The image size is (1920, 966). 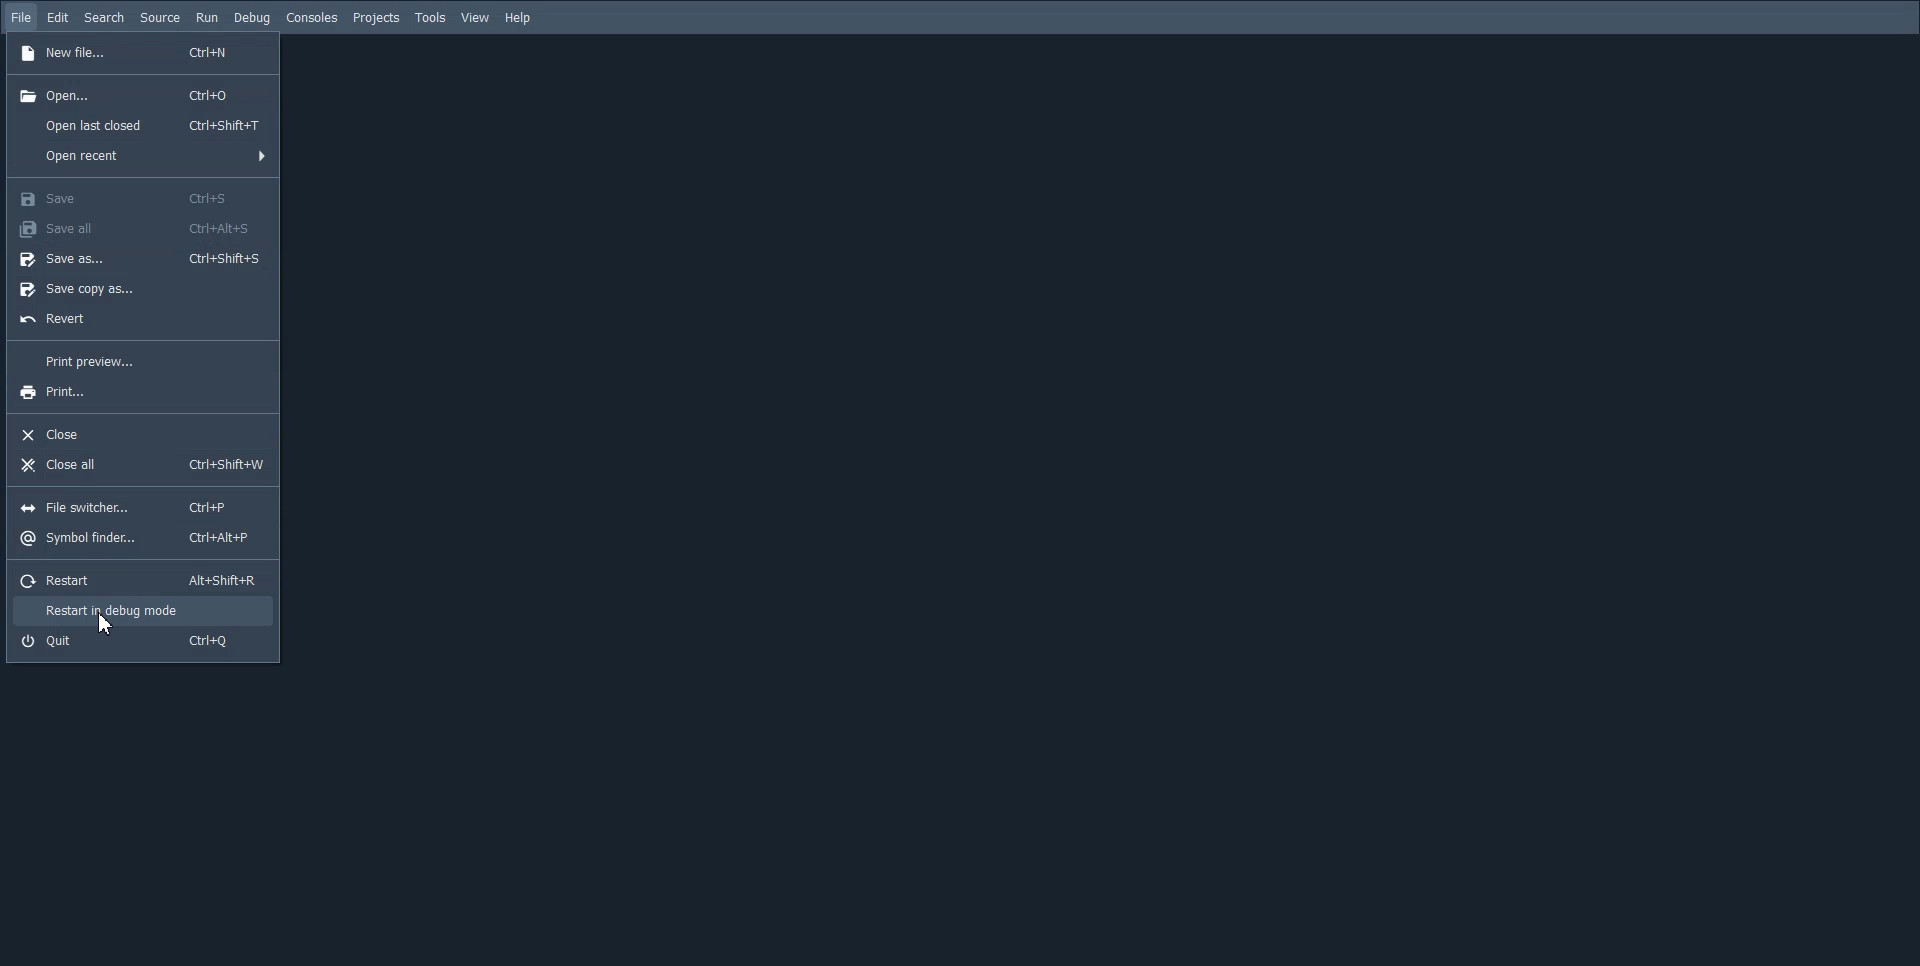 I want to click on Save as, so click(x=141, y=258).